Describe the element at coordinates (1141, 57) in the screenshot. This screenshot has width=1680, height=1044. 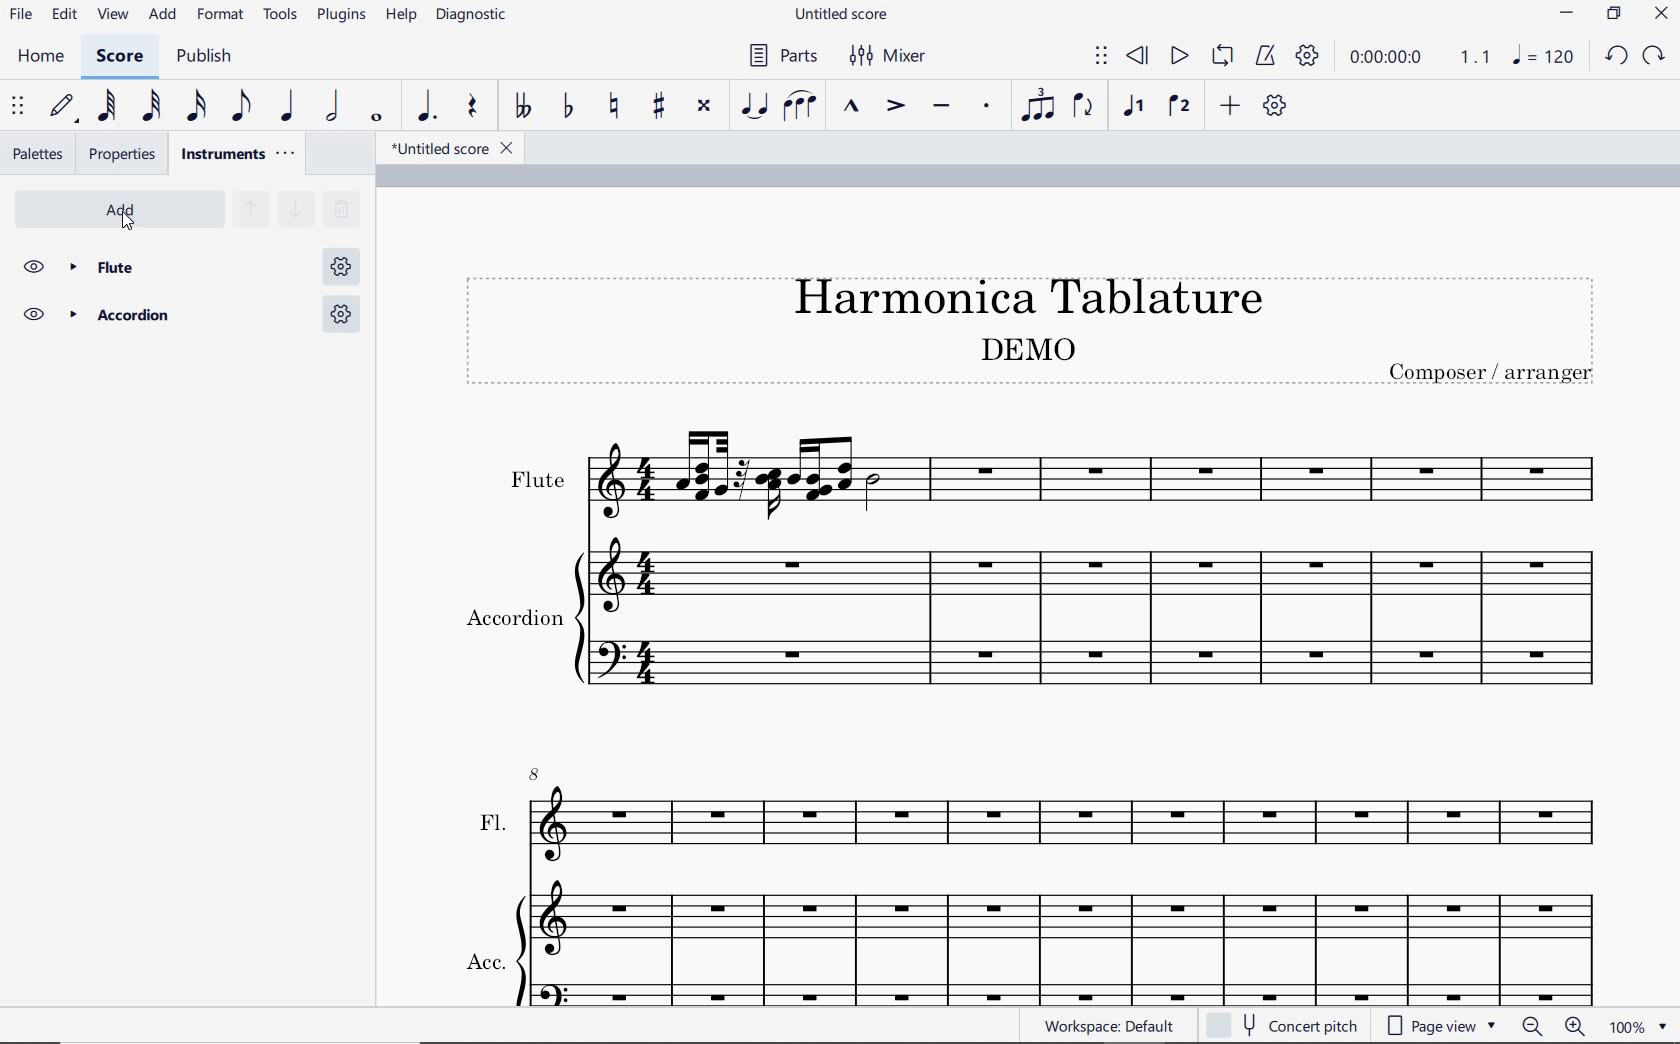
I see `rewind` at that location.